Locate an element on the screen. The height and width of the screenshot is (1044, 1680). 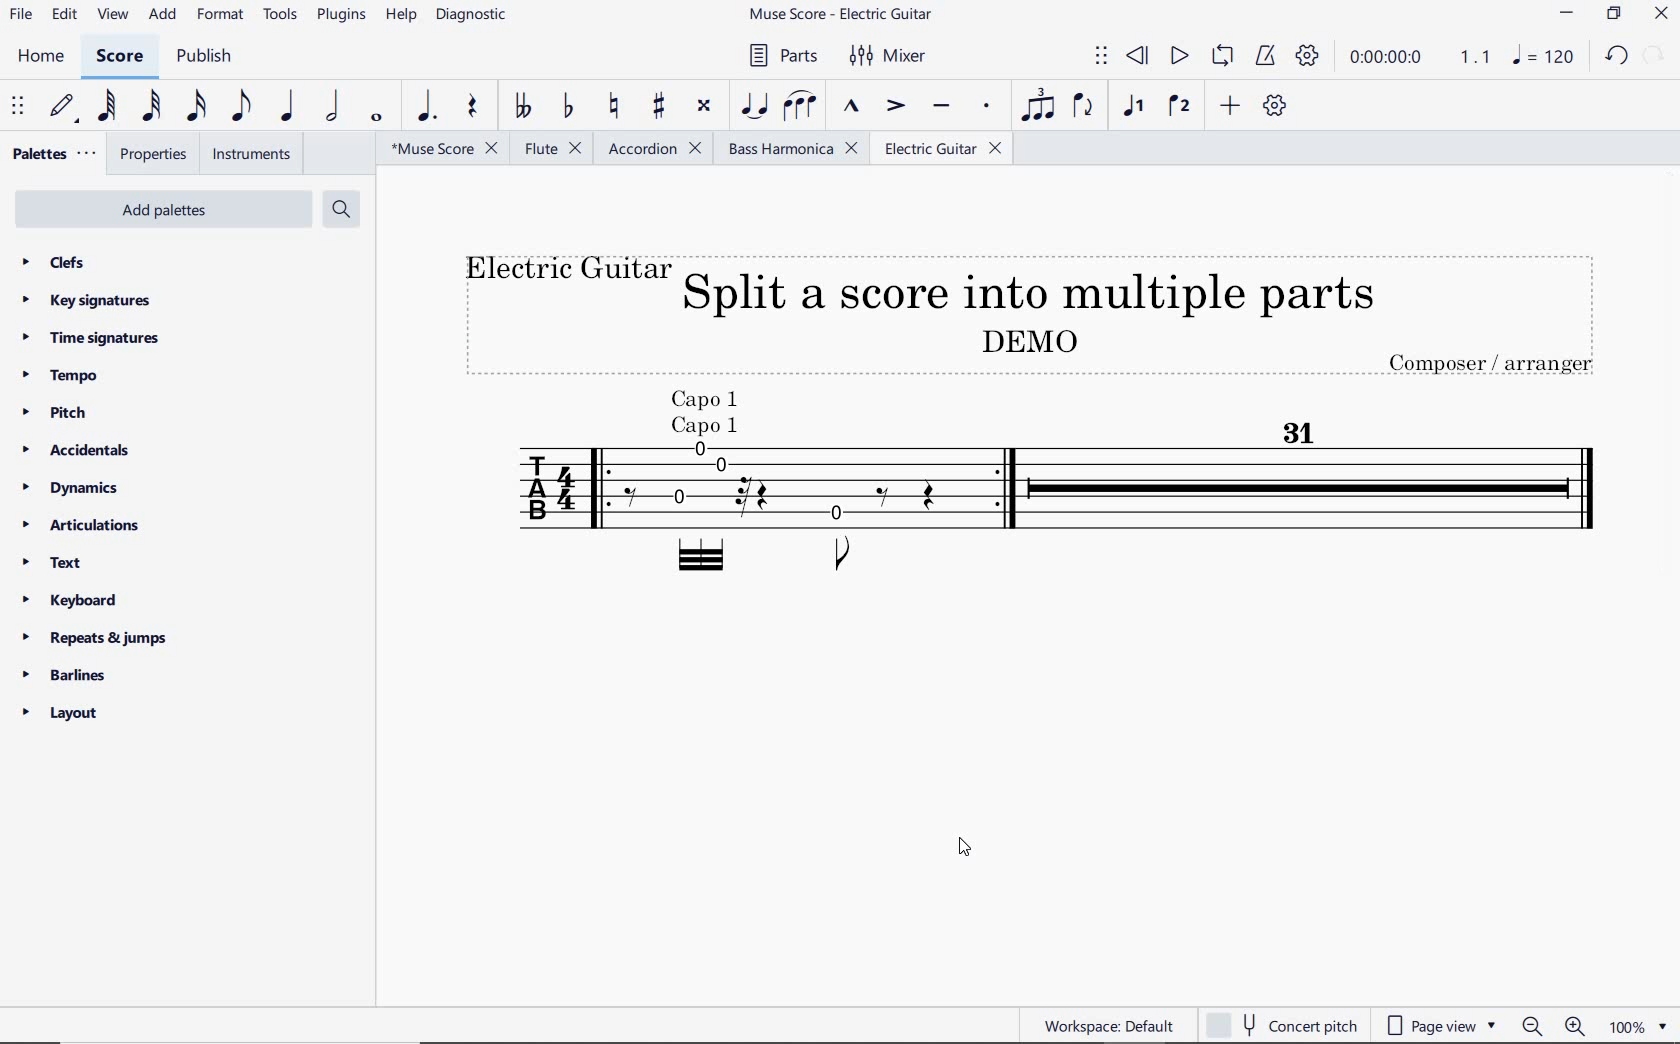
diagnostic is located at coordinates (470, 16).